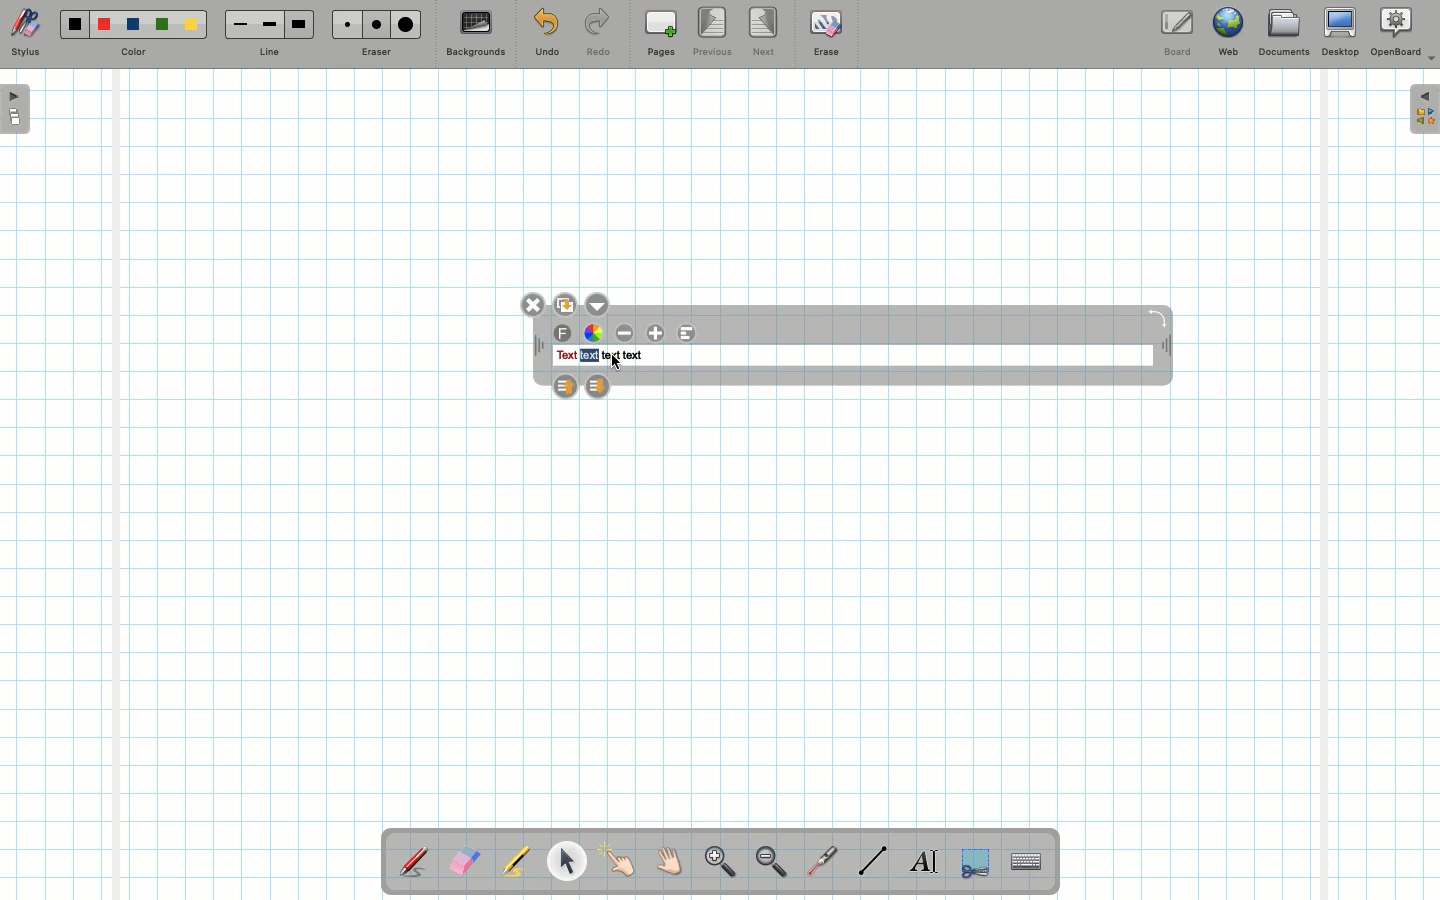  What do you see at coordinates (658, 333) in the screenshot?
I see `Increase font size` at bounding box center [658, 333].